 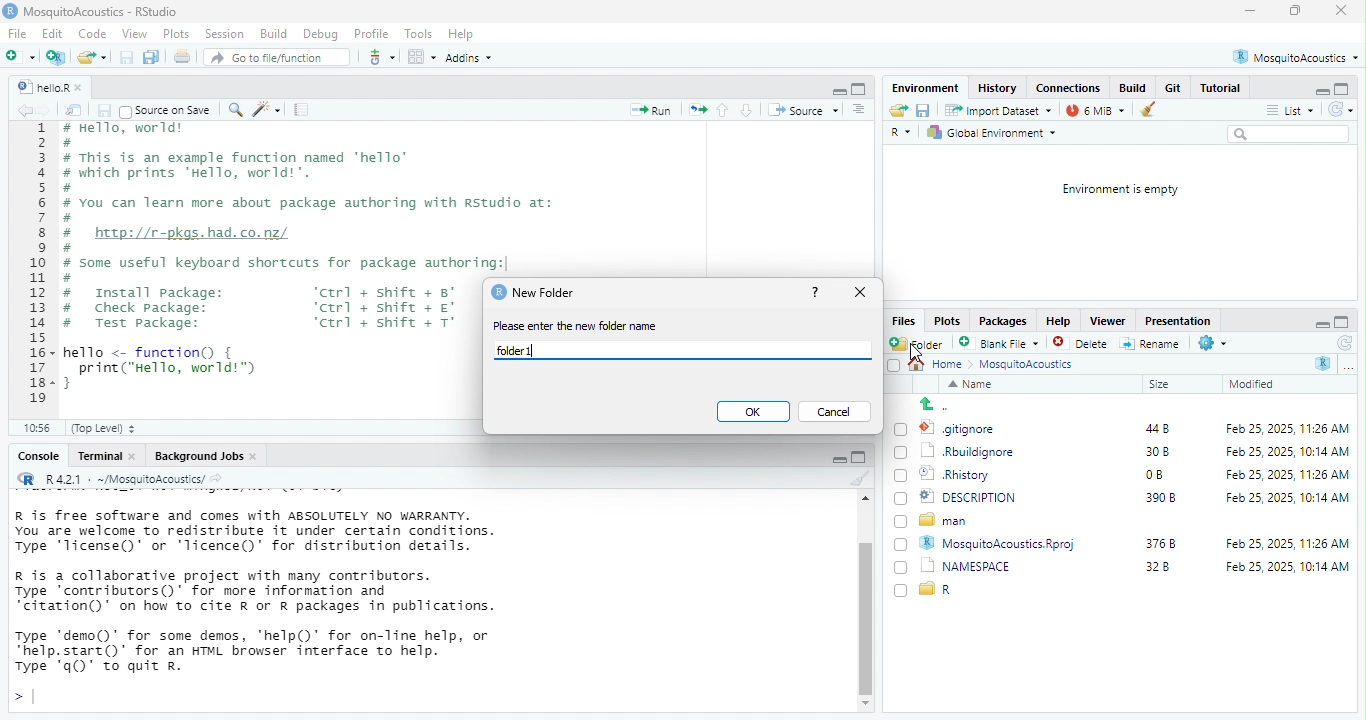 What do you see at coordinates (1172, 88) in the screenshot?
I see `Git` at bounding box center [1172, 88].